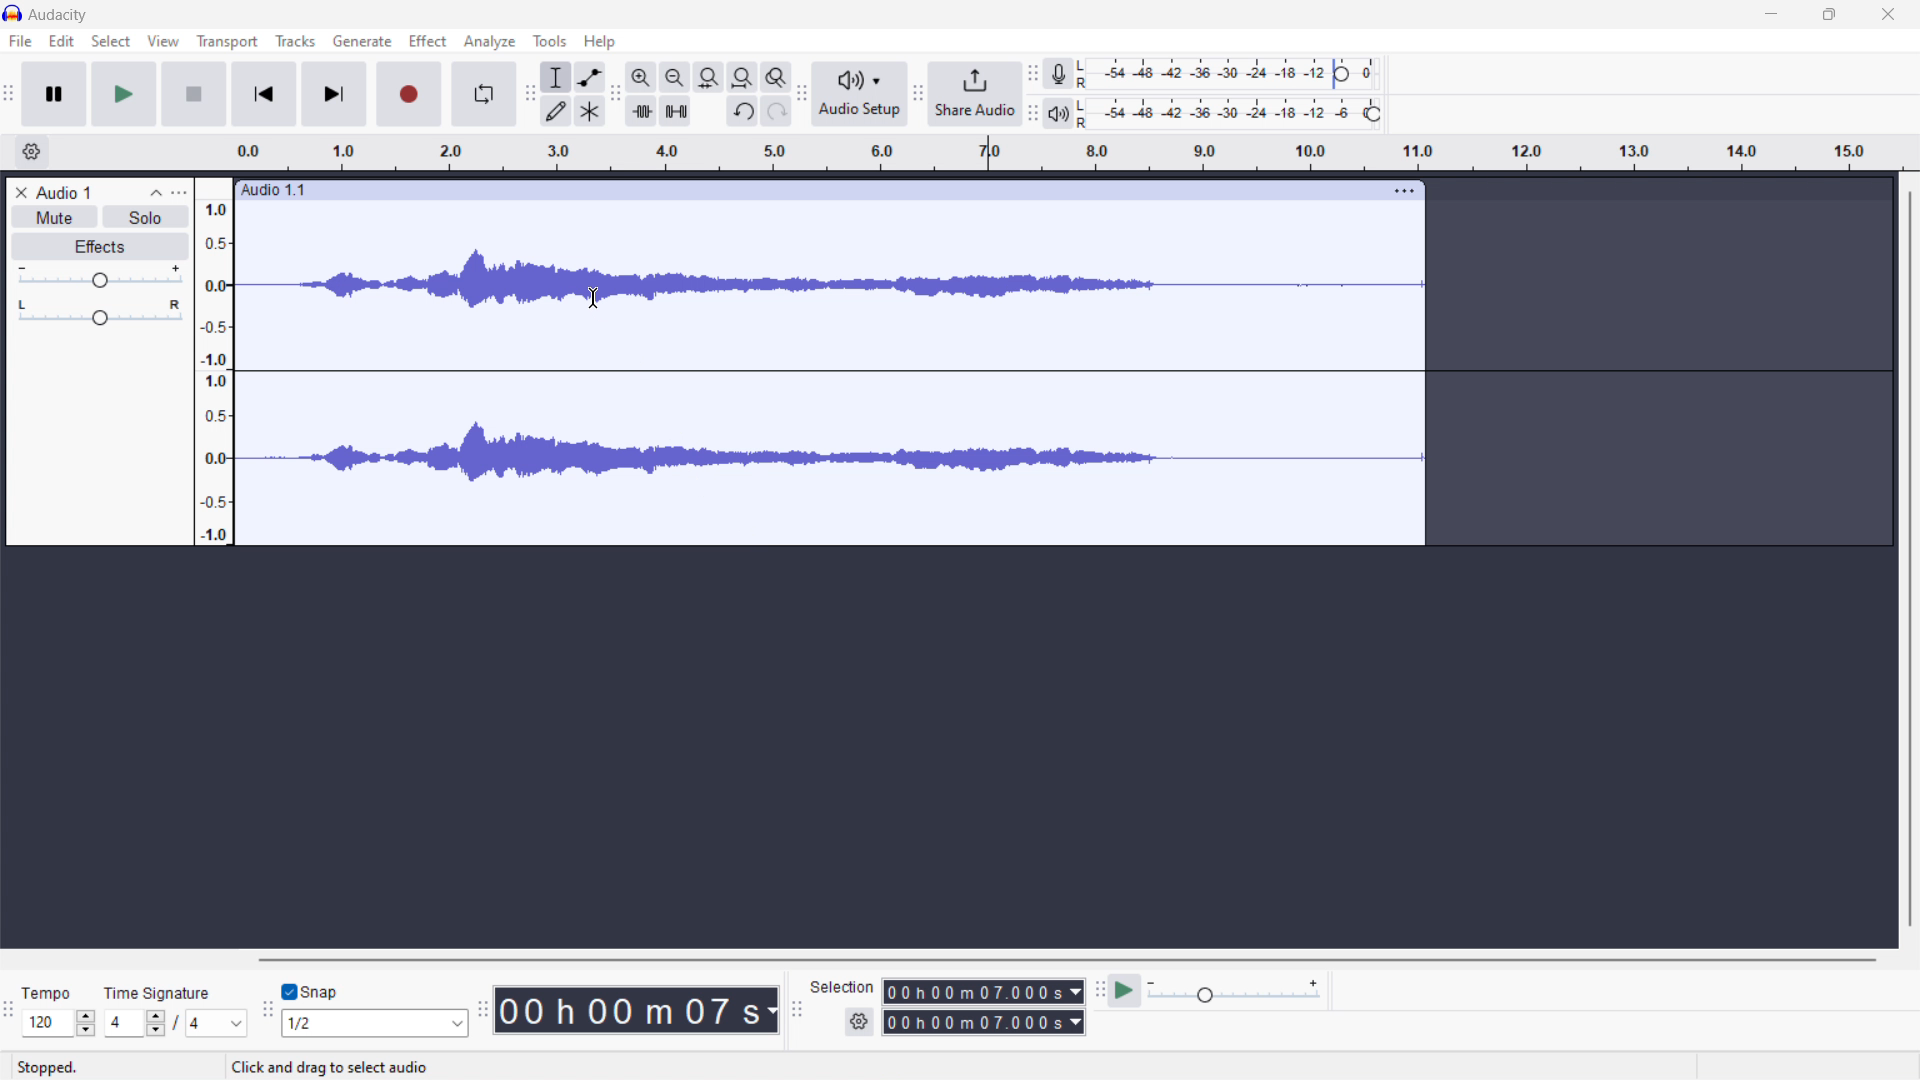 The height and width of the screenshot is (1080, 1920). Describe the element at coordinates (21, 41) in the screenshot. I see `file` at that location.